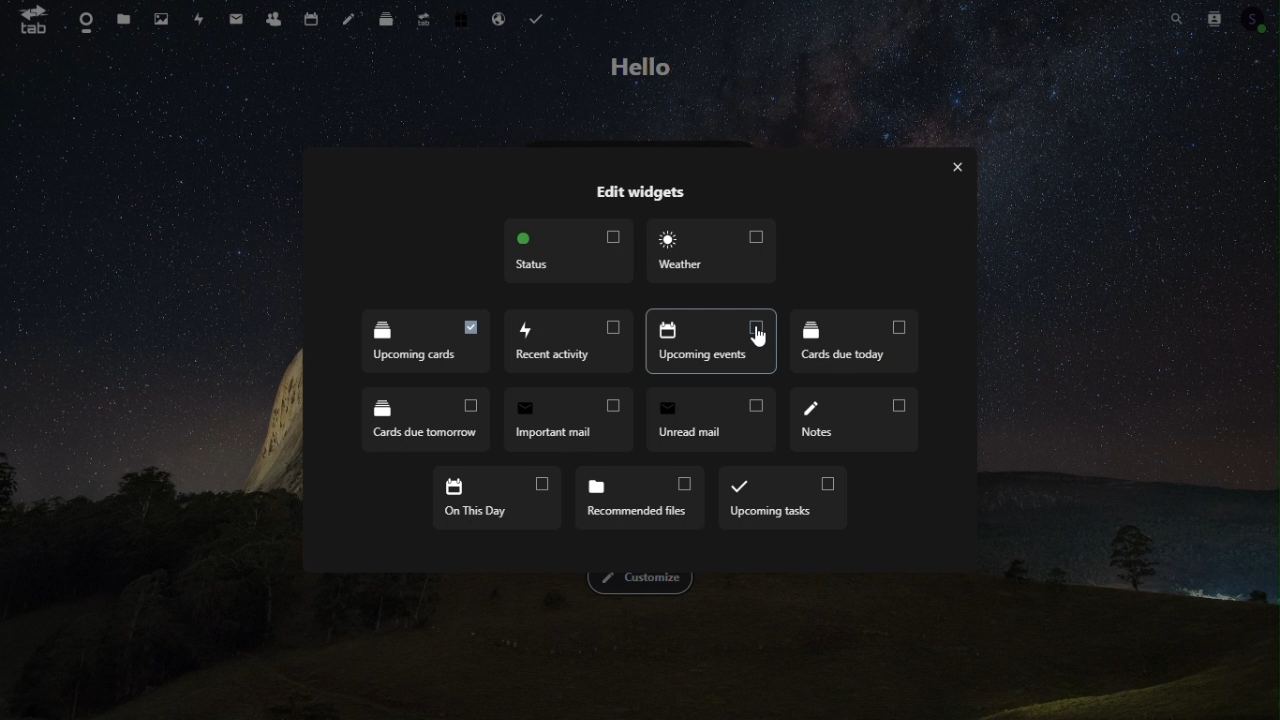 The image size is (1280, 720). I want to click on Unread email, so click(711, 419).